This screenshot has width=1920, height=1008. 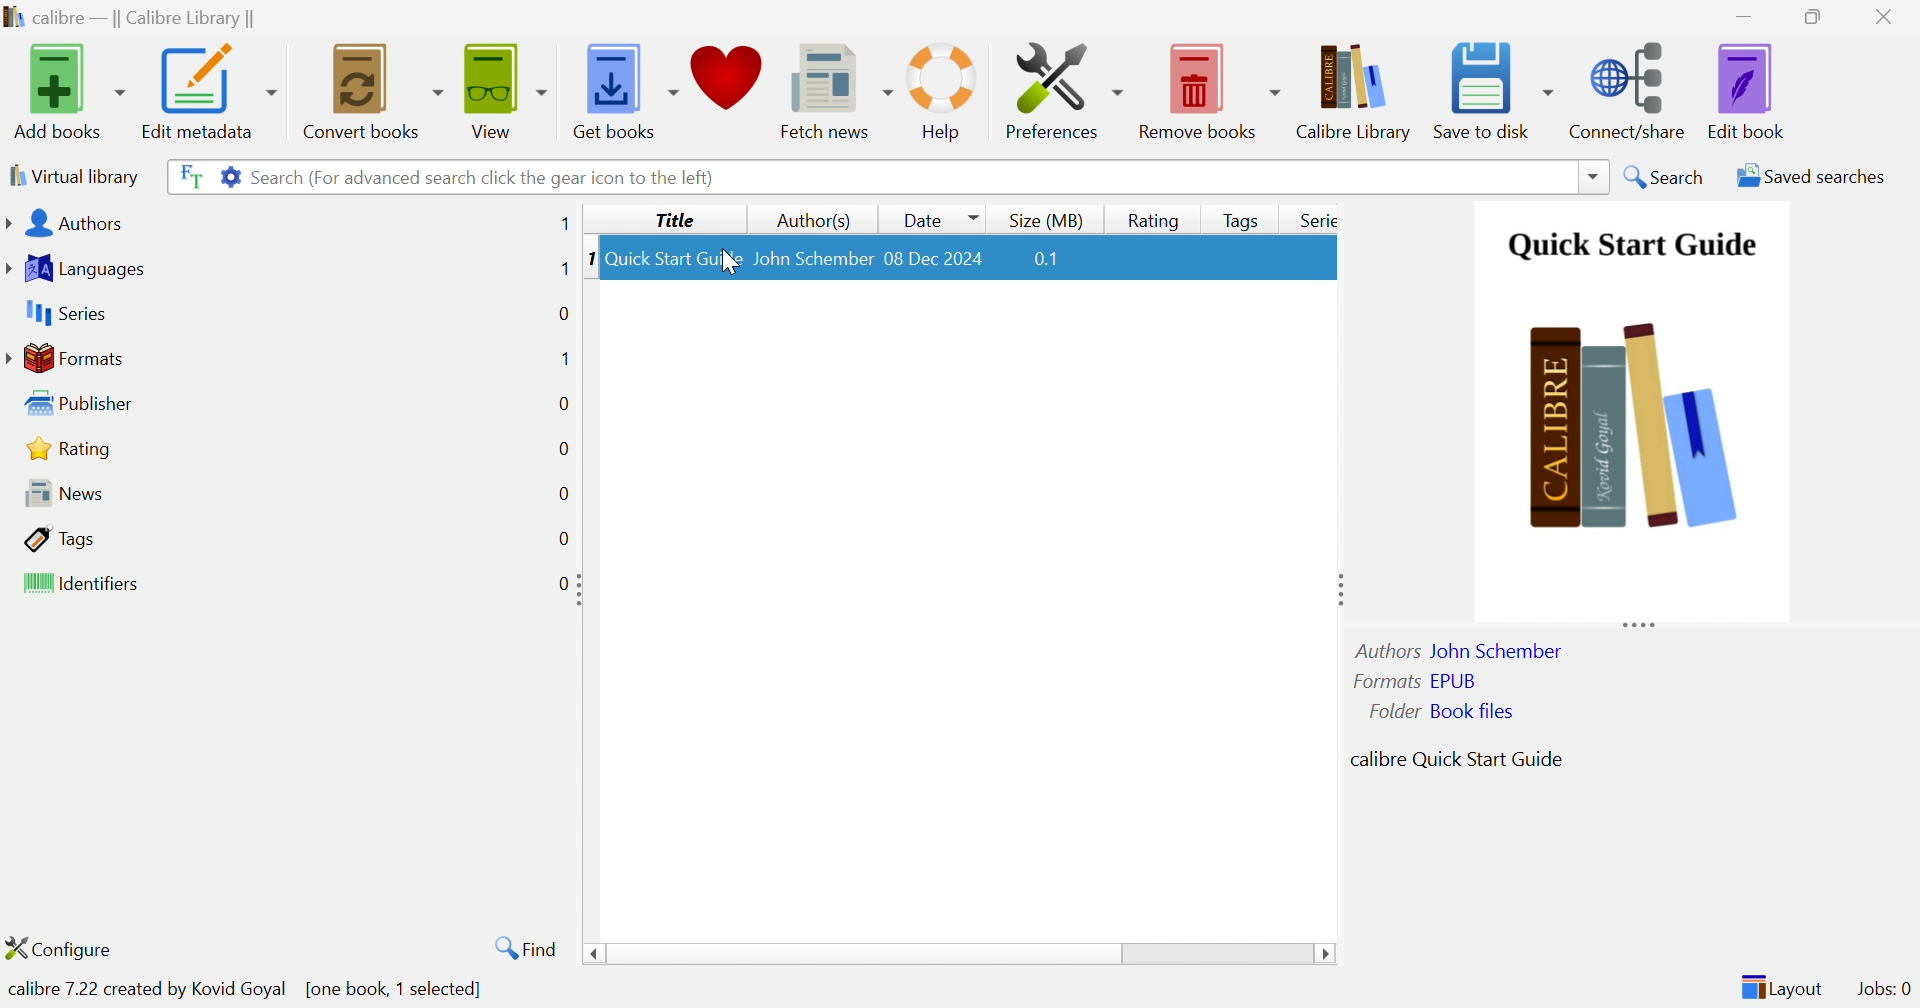 What do you see at coordinates (567, 535) in the screenshot?
I see `0` at bounding box center [567, 535].